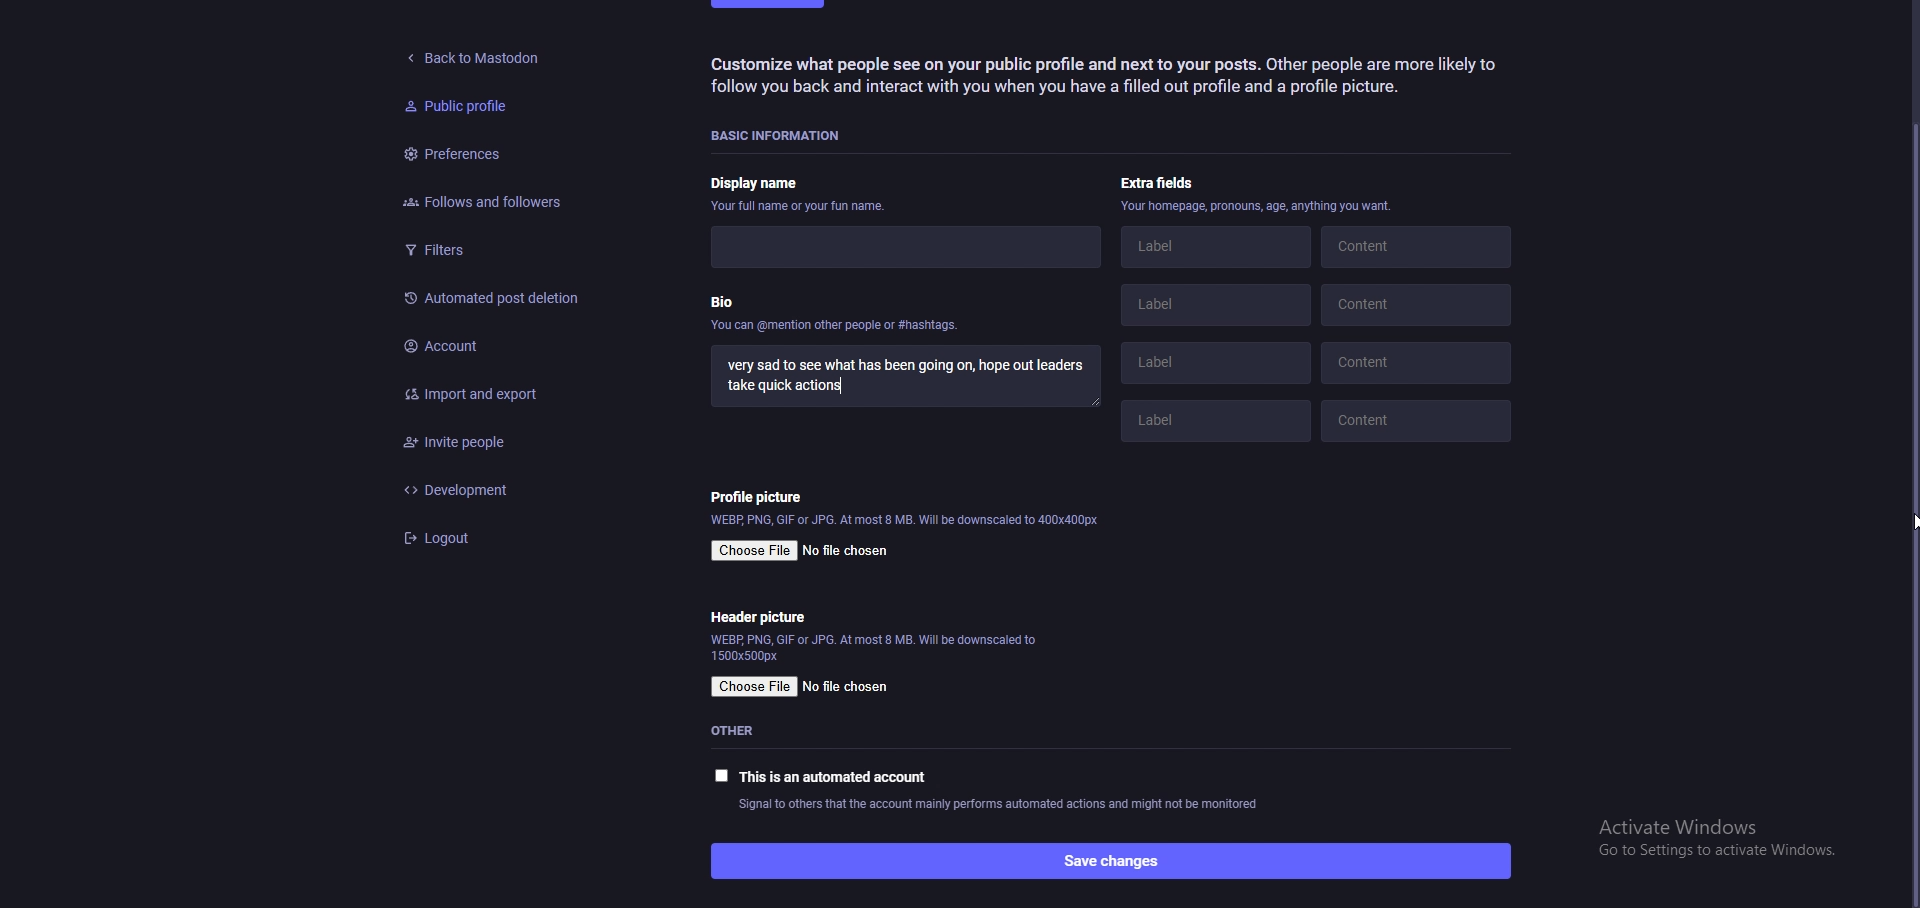 The height and width of the screenshot is (908, 1920). What do you see at coordinates (837, 318) in the screenshot?
I see `bio` at bounding box center [837, 318].